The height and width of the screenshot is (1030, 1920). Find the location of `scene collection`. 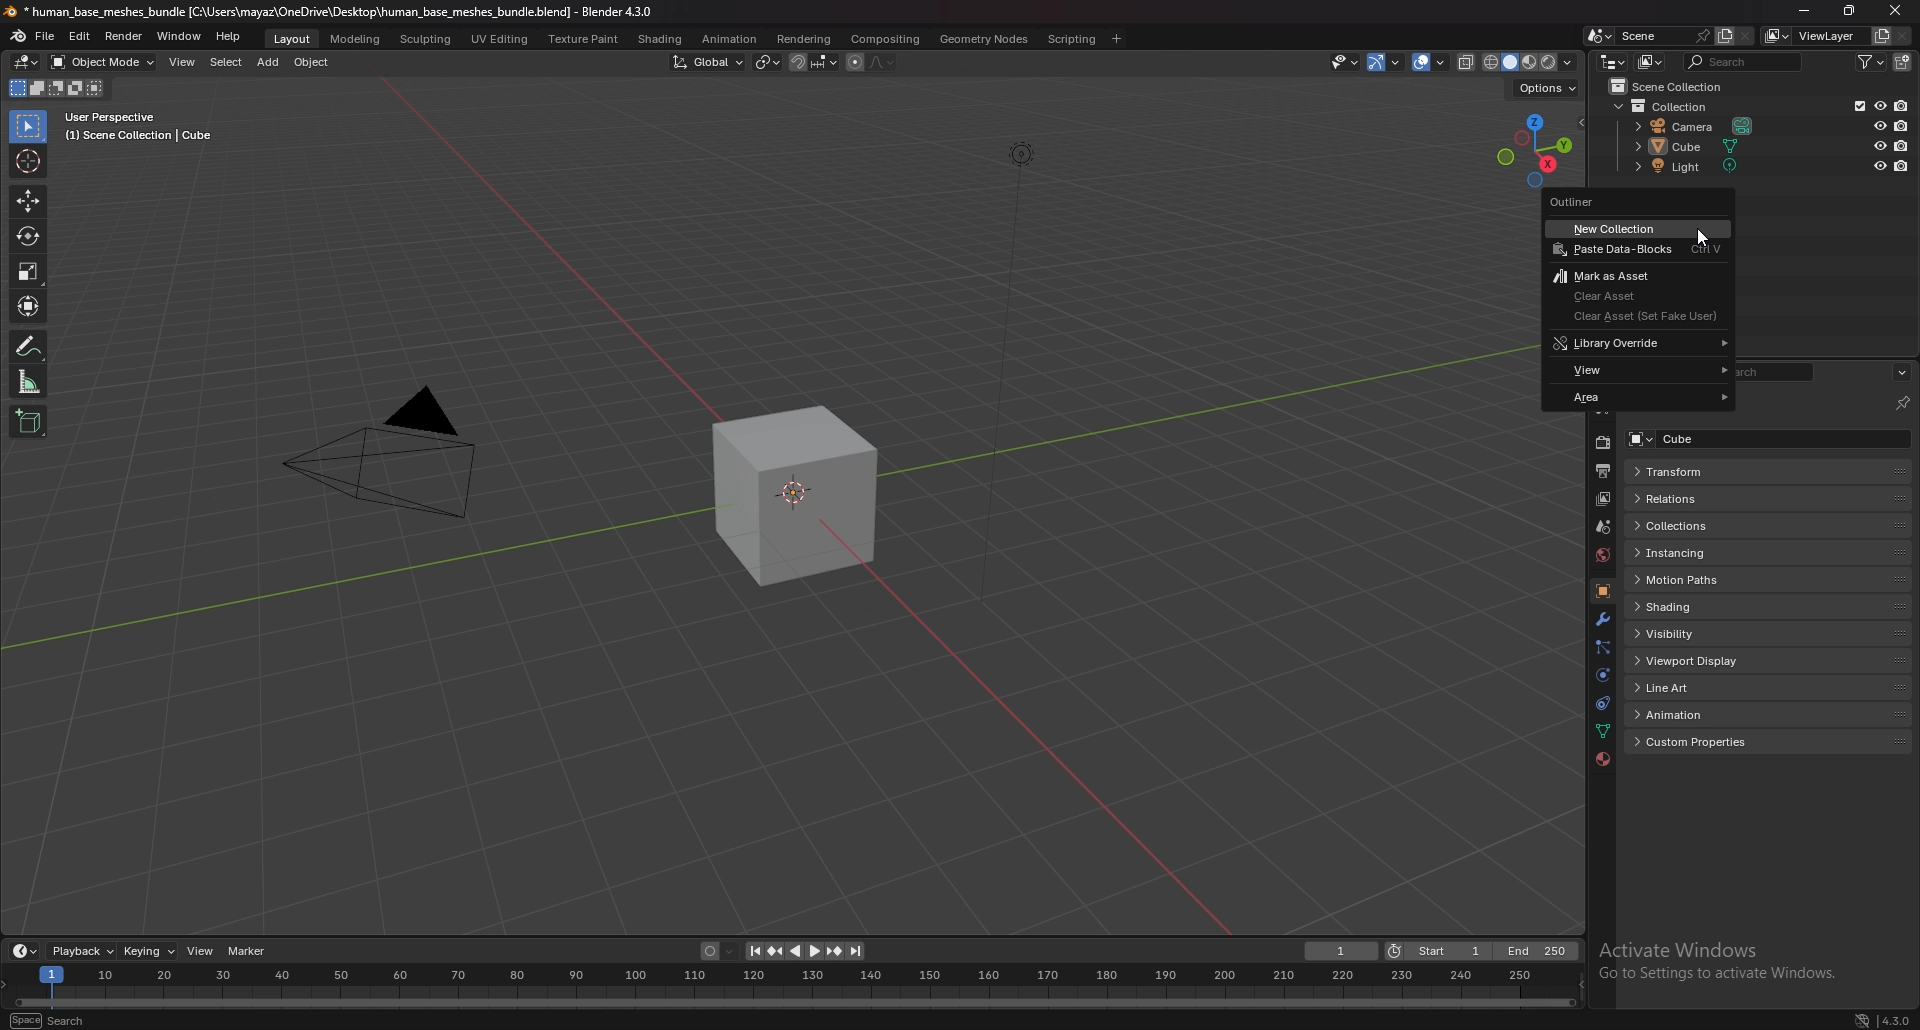

scene collection is located at coordinates (1674, 85).